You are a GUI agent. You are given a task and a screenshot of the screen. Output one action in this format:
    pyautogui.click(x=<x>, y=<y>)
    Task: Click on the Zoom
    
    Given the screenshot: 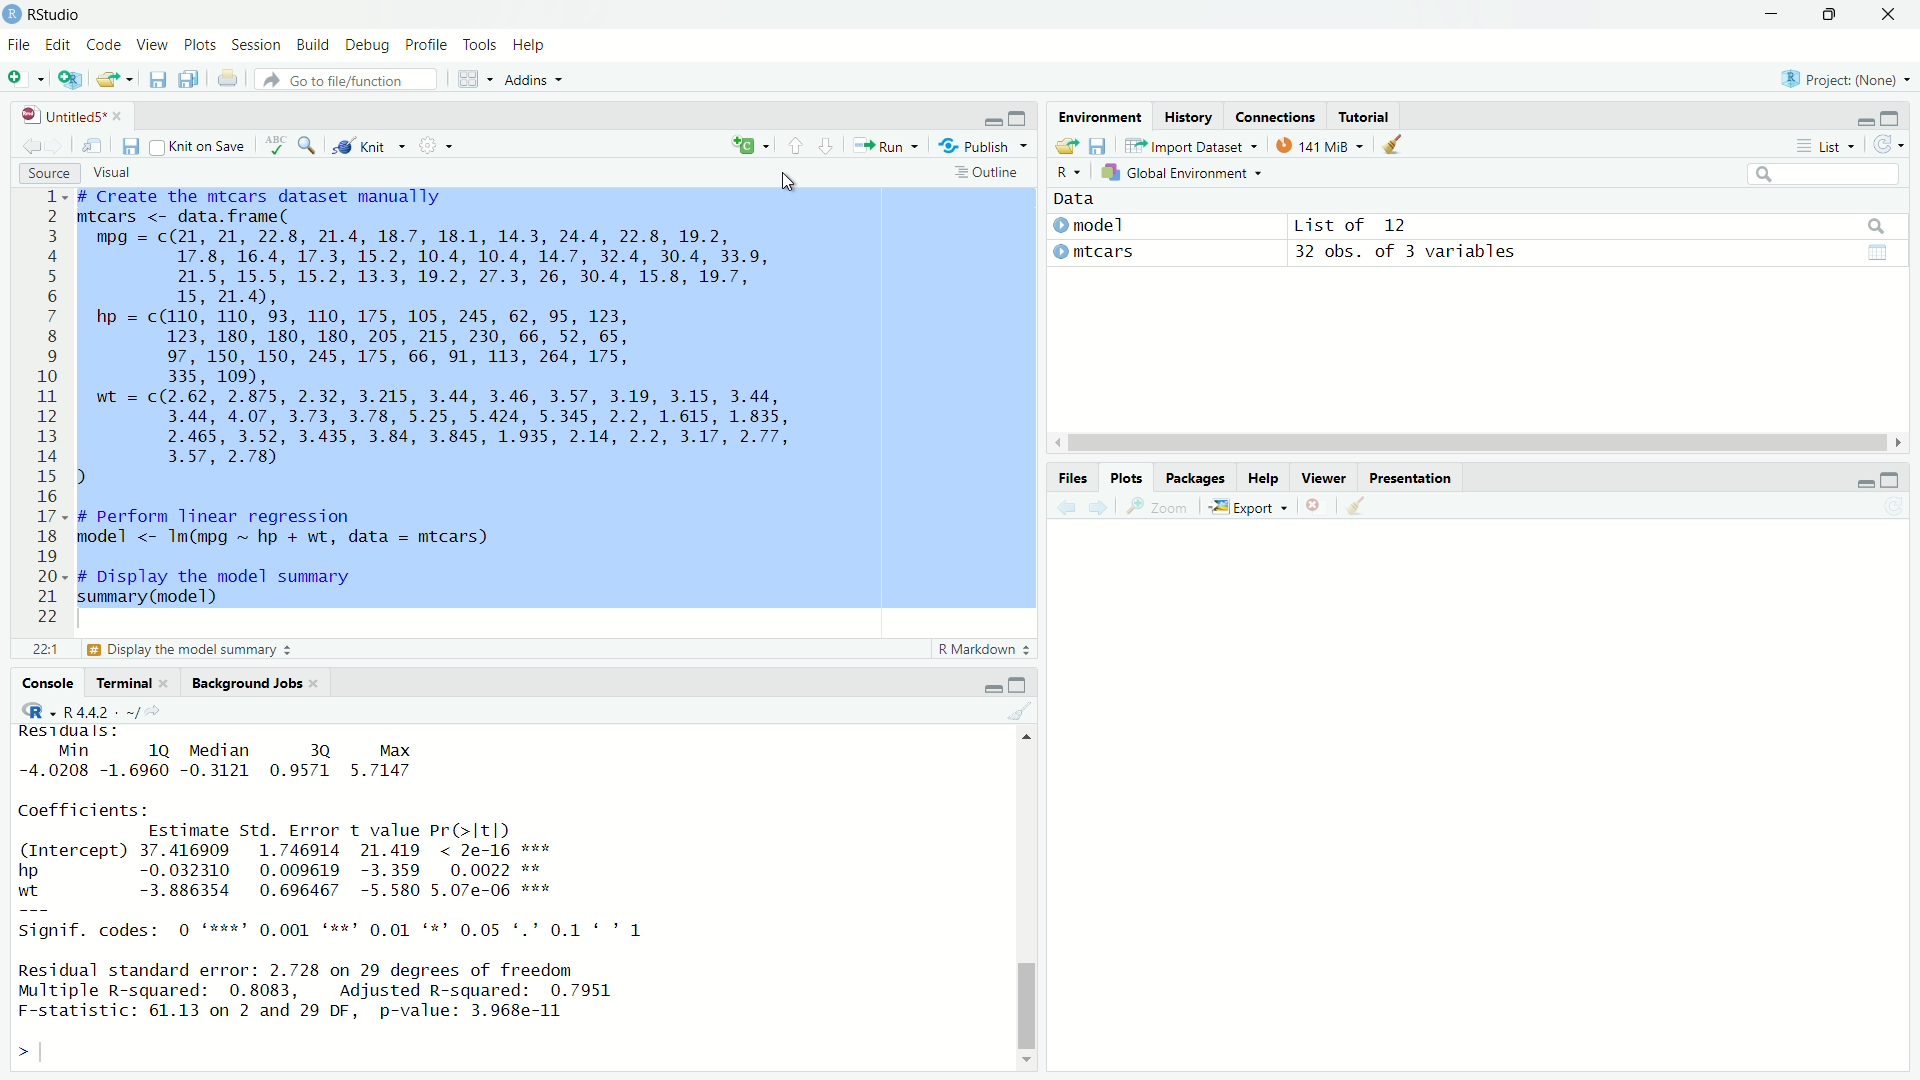 What is the action you would take?
    pyautogui.click(x=1163, y=507)
    